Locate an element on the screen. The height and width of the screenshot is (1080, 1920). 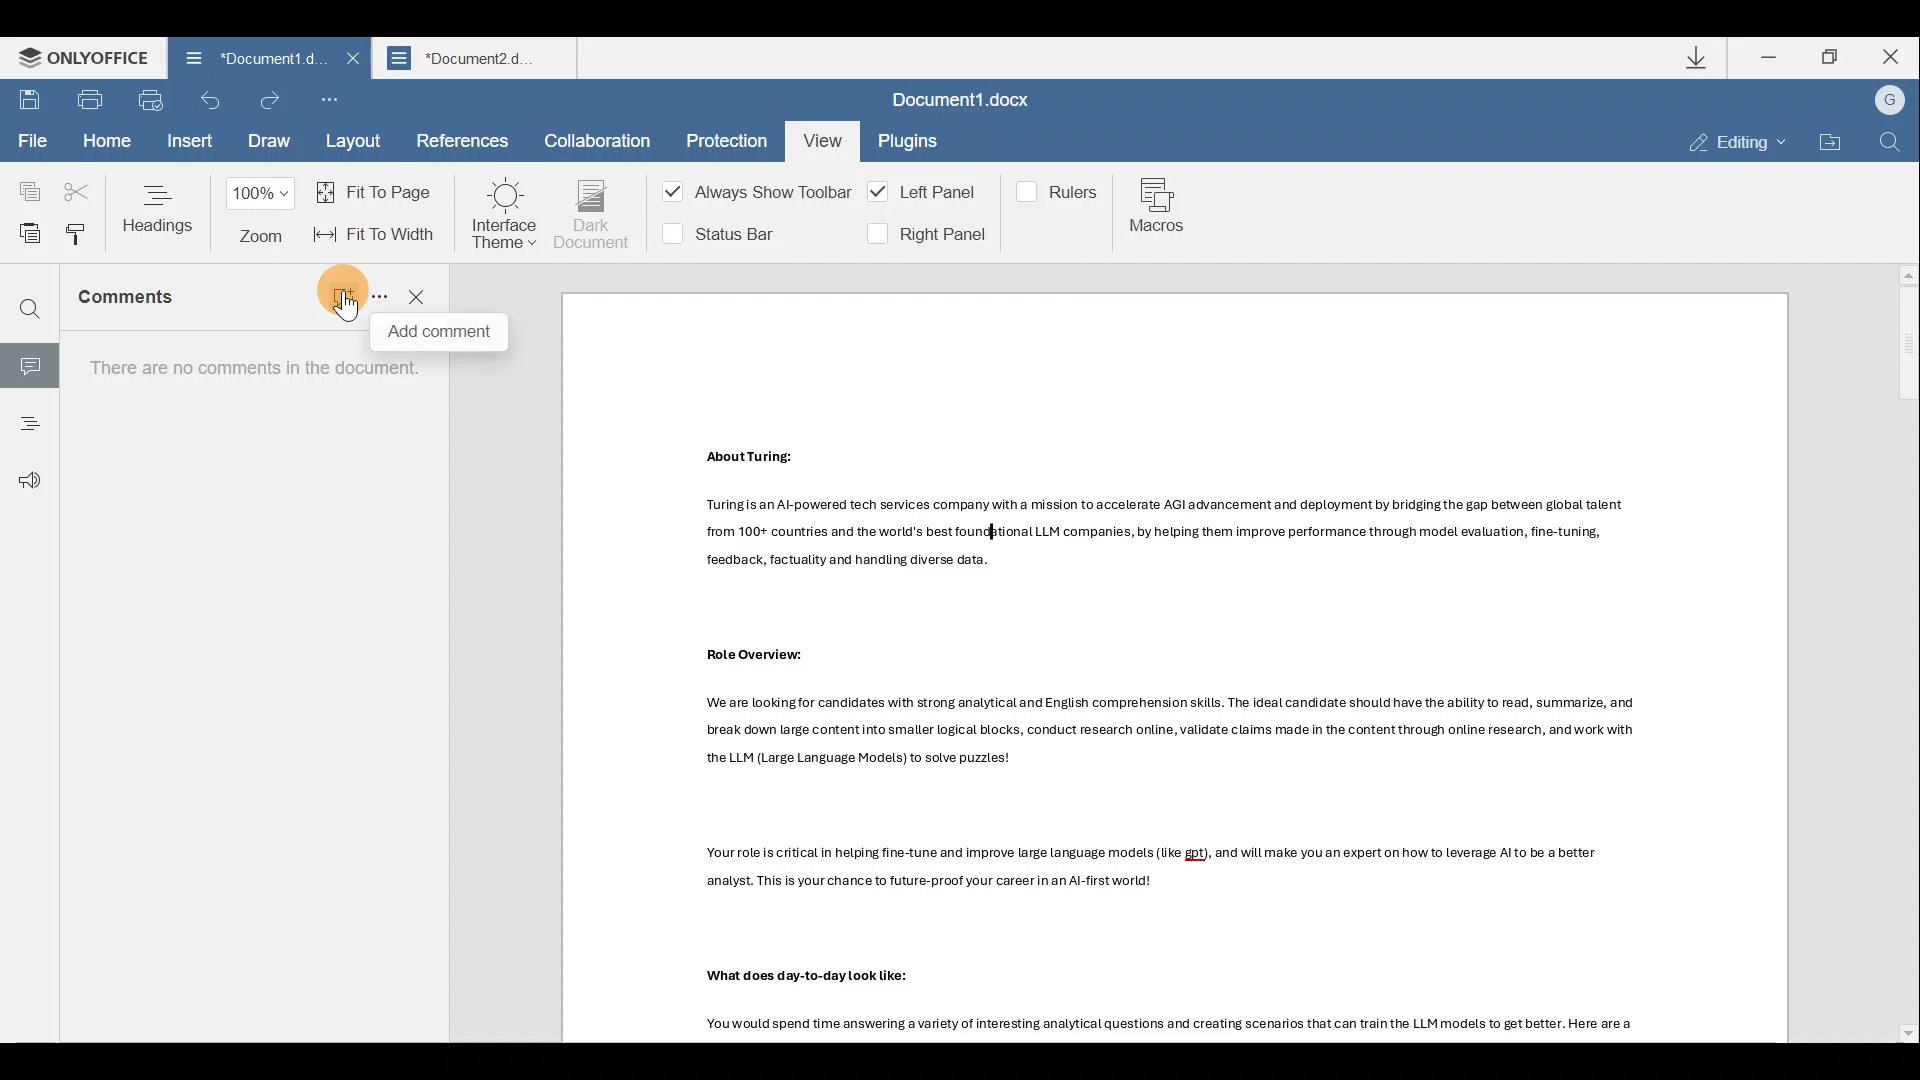
Draw is located at coordinates (266, 143).